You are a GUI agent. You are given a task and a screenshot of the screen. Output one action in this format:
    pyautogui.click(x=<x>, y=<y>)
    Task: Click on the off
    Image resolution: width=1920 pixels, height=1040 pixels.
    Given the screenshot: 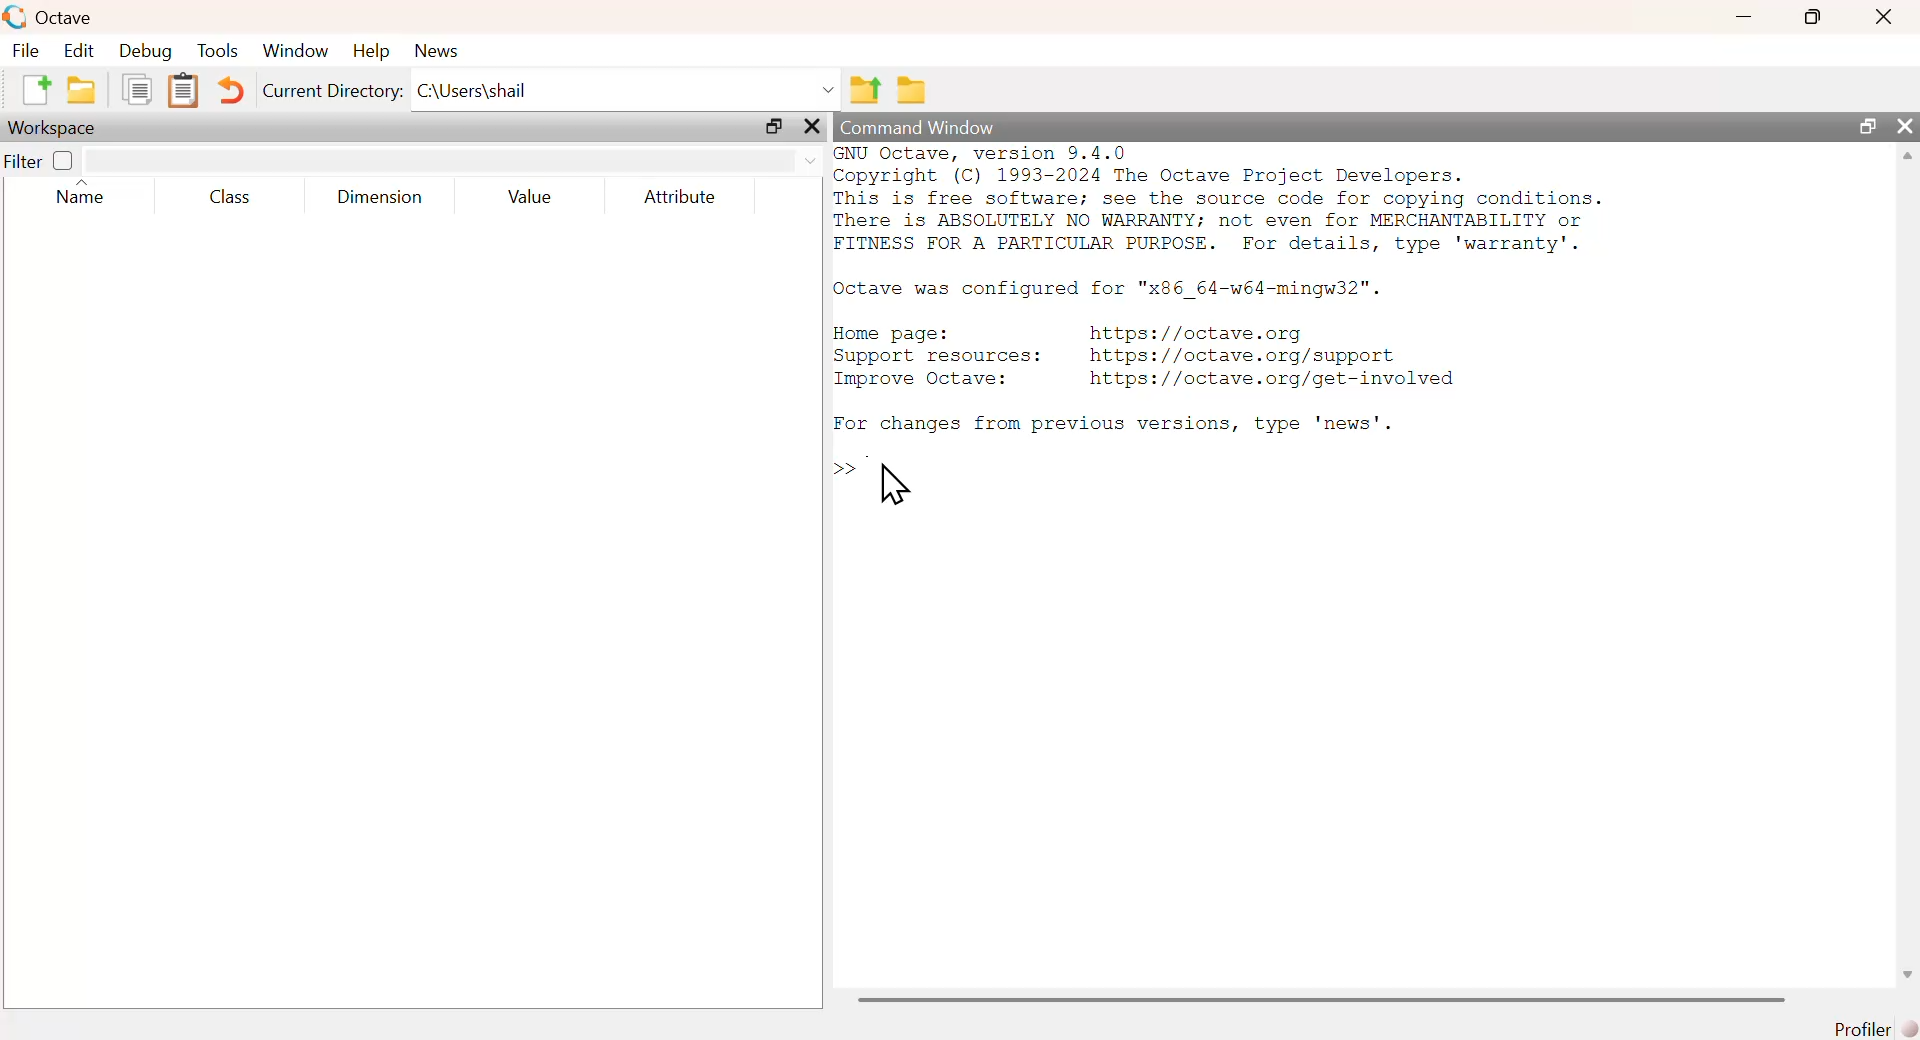 What is the action you would take?
    pyautogui.click(x=64, y=161)
    